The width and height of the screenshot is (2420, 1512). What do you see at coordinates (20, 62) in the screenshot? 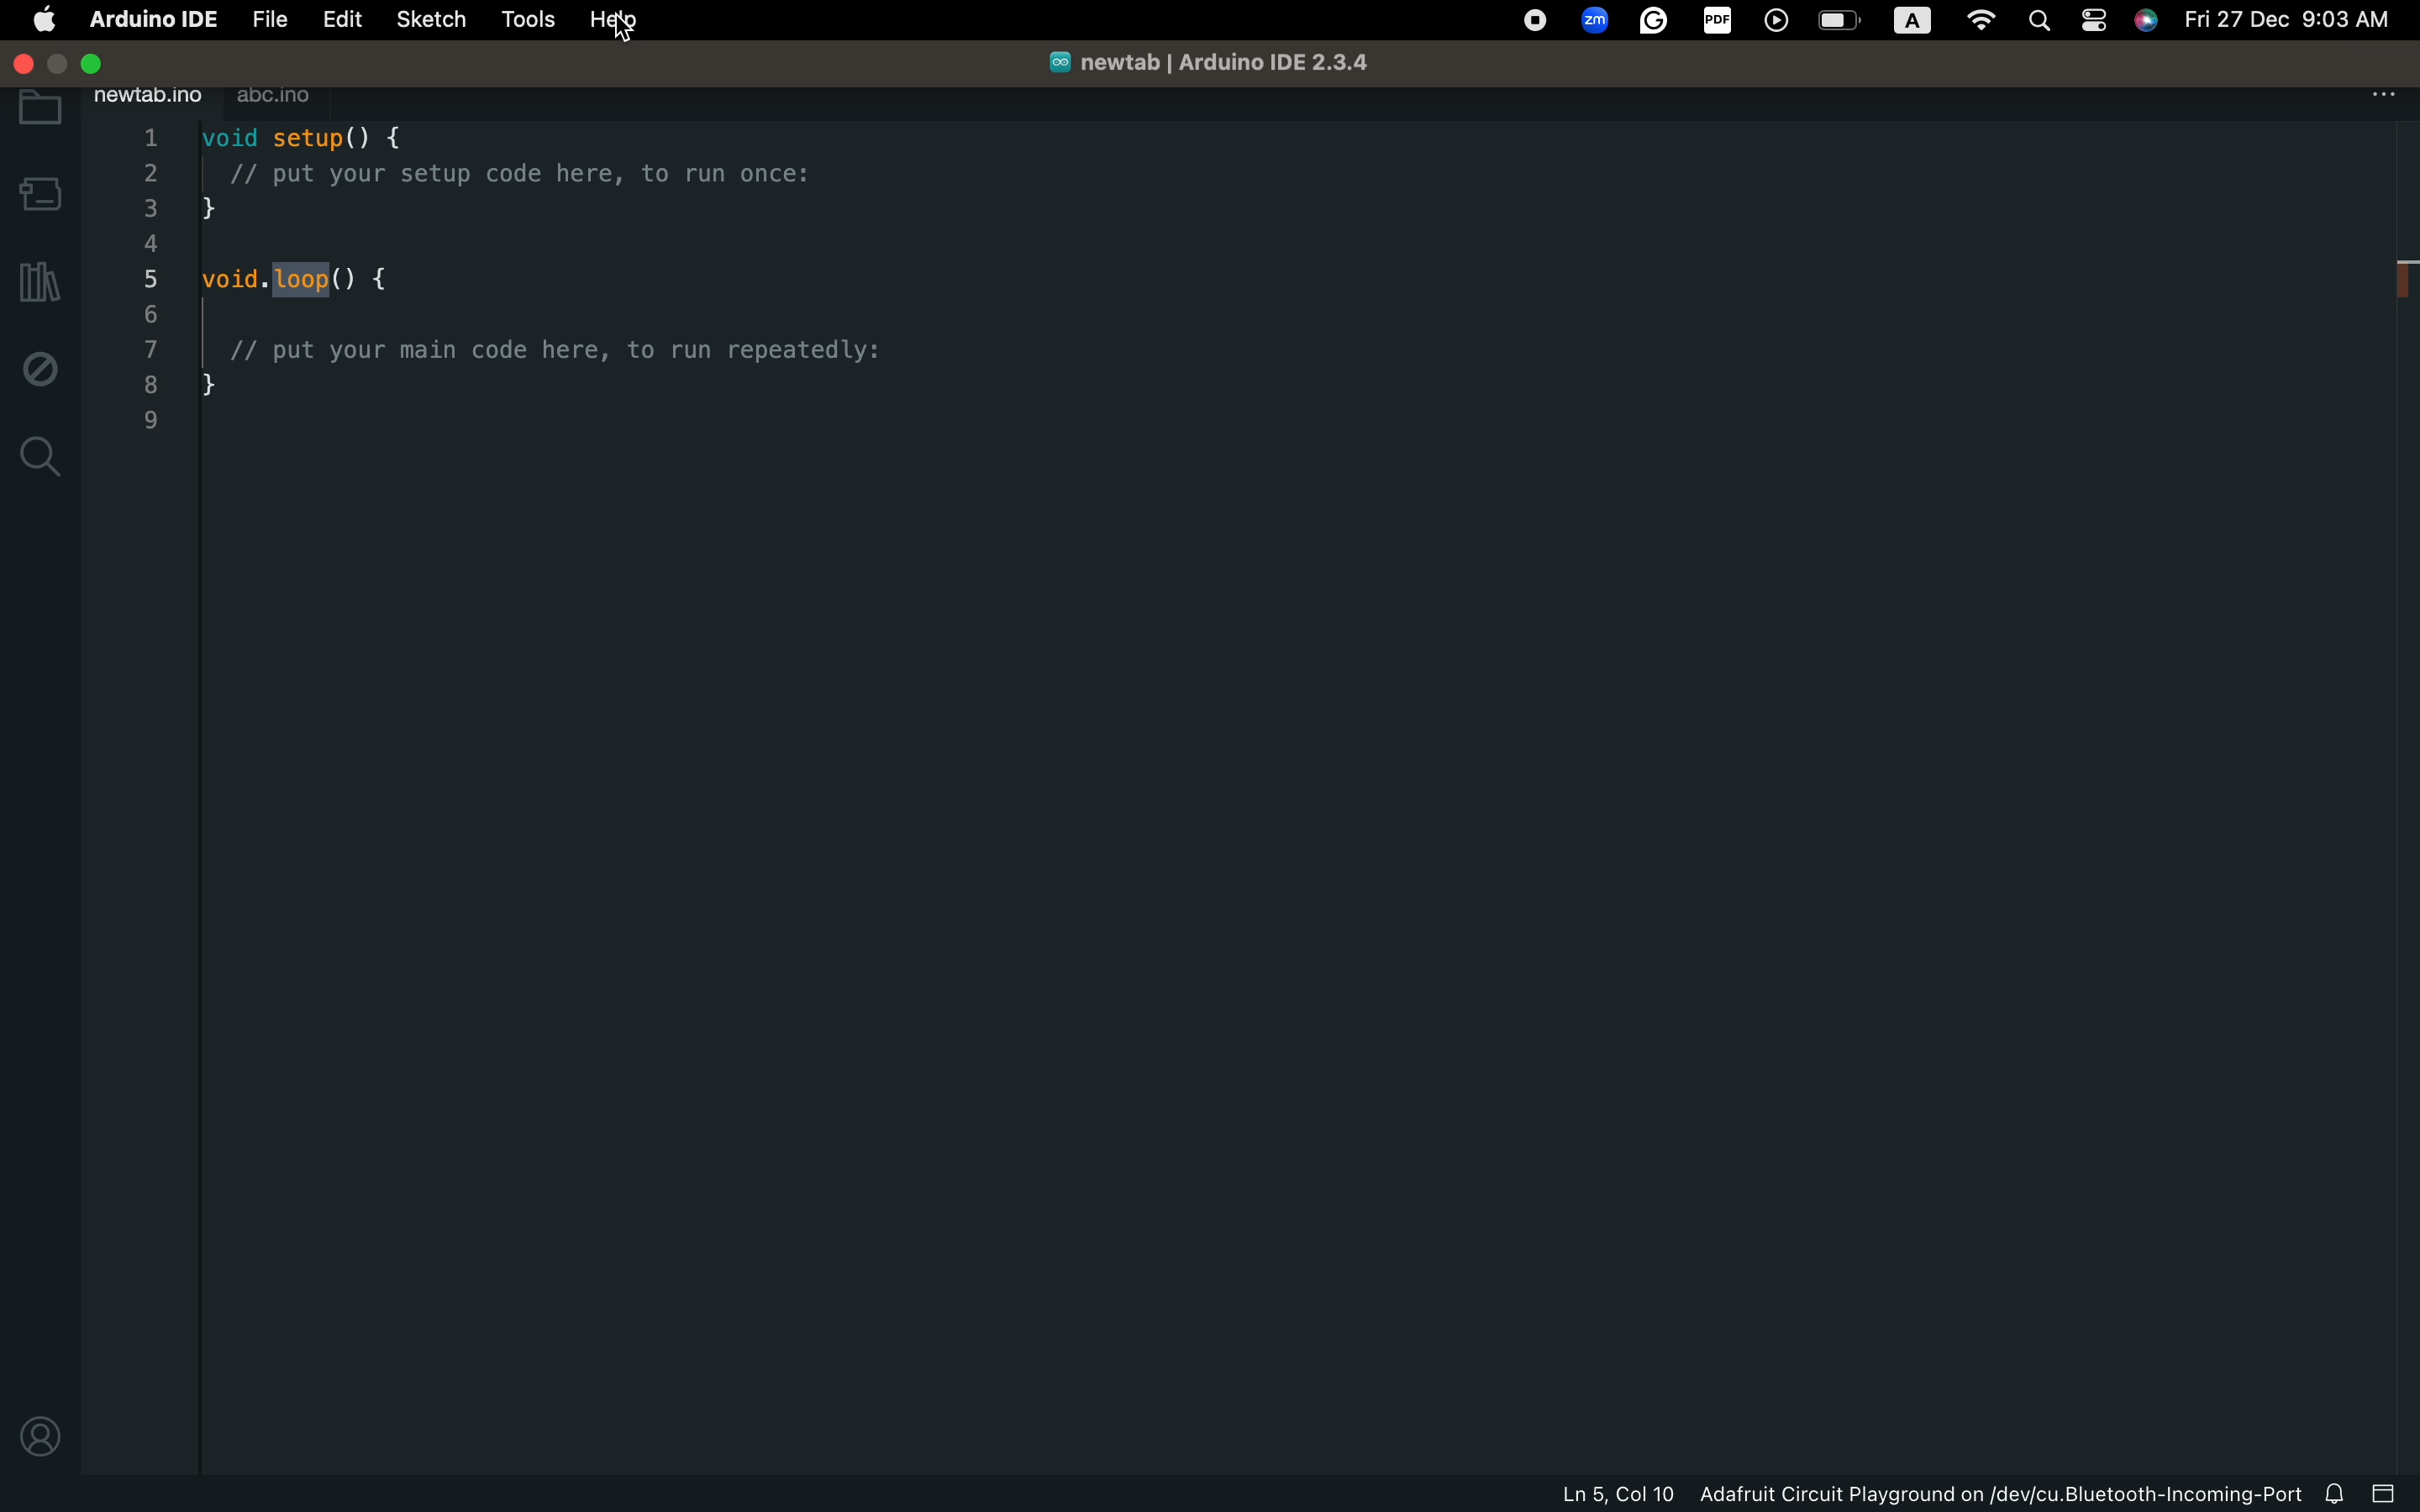
I see `window control` at bounding box center [20, 62].